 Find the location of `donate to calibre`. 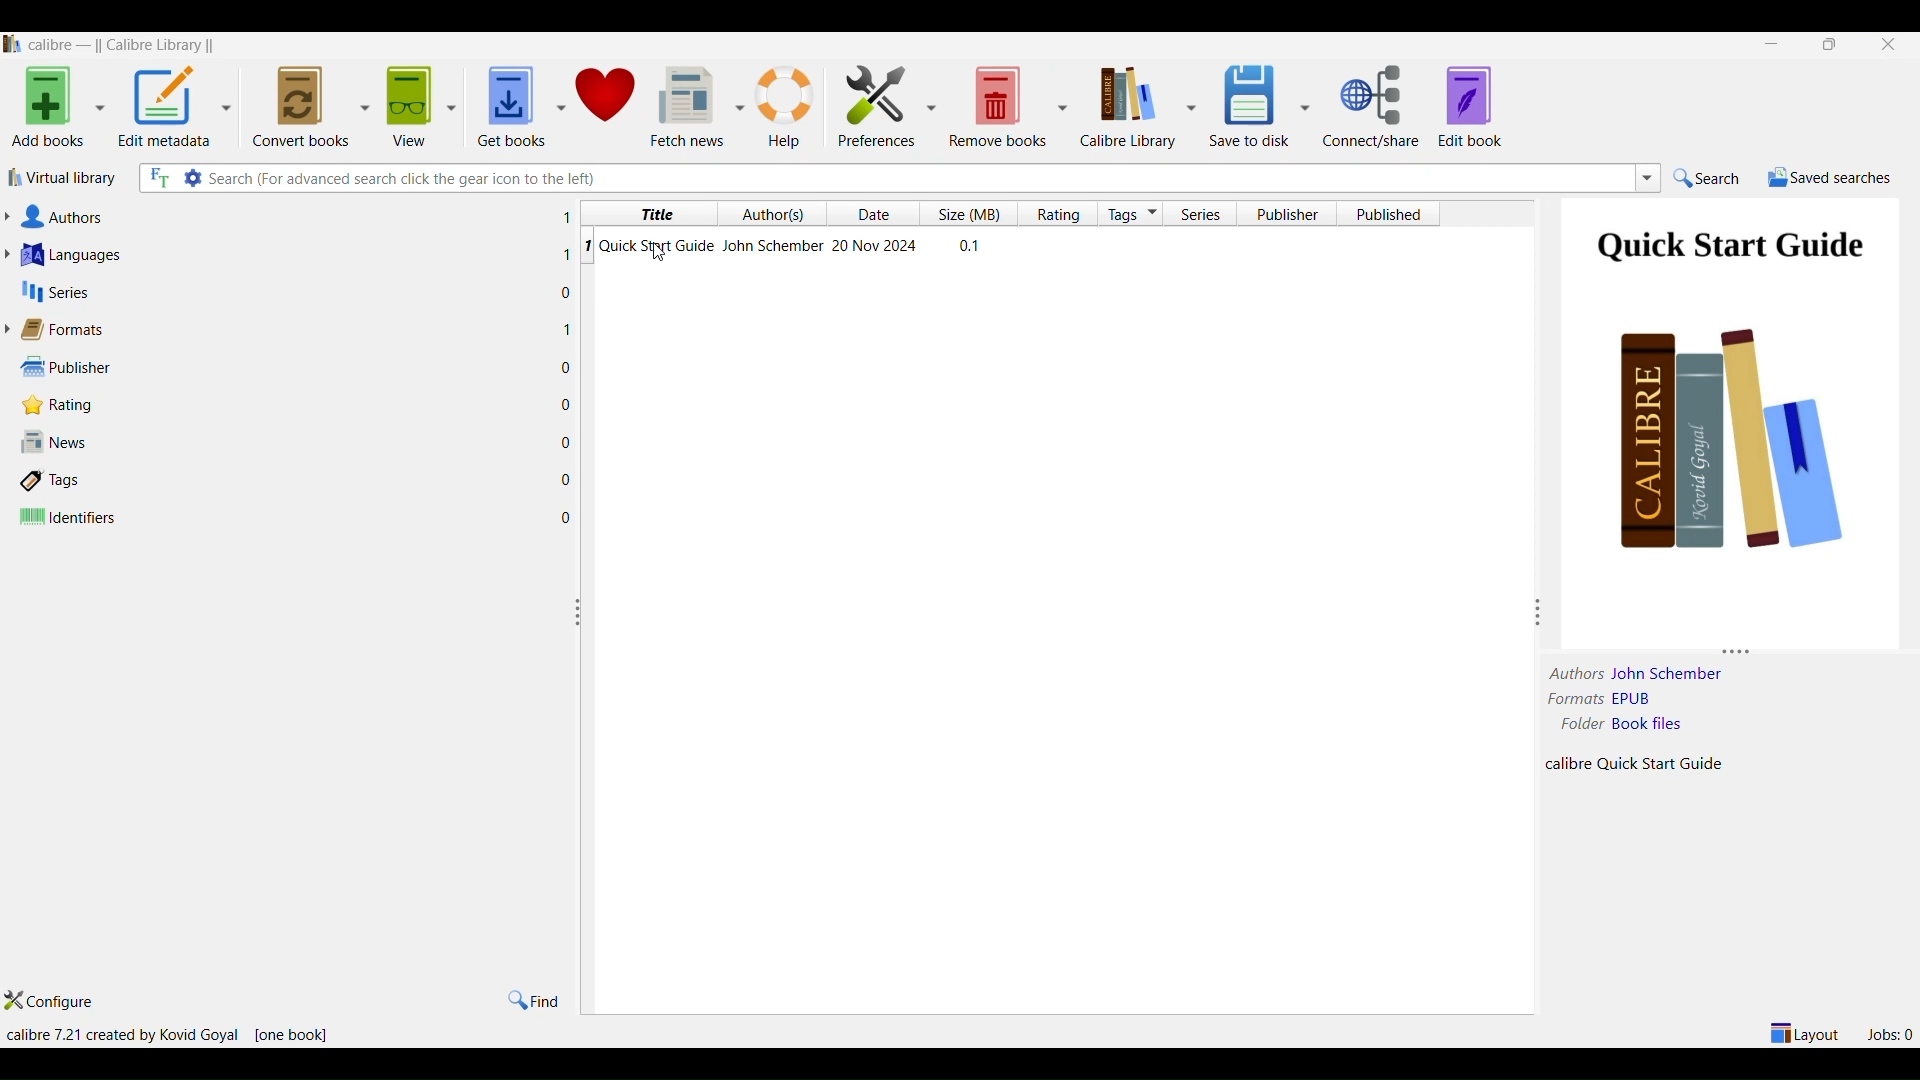

donate to calibre is located at coordinates (608, 103).